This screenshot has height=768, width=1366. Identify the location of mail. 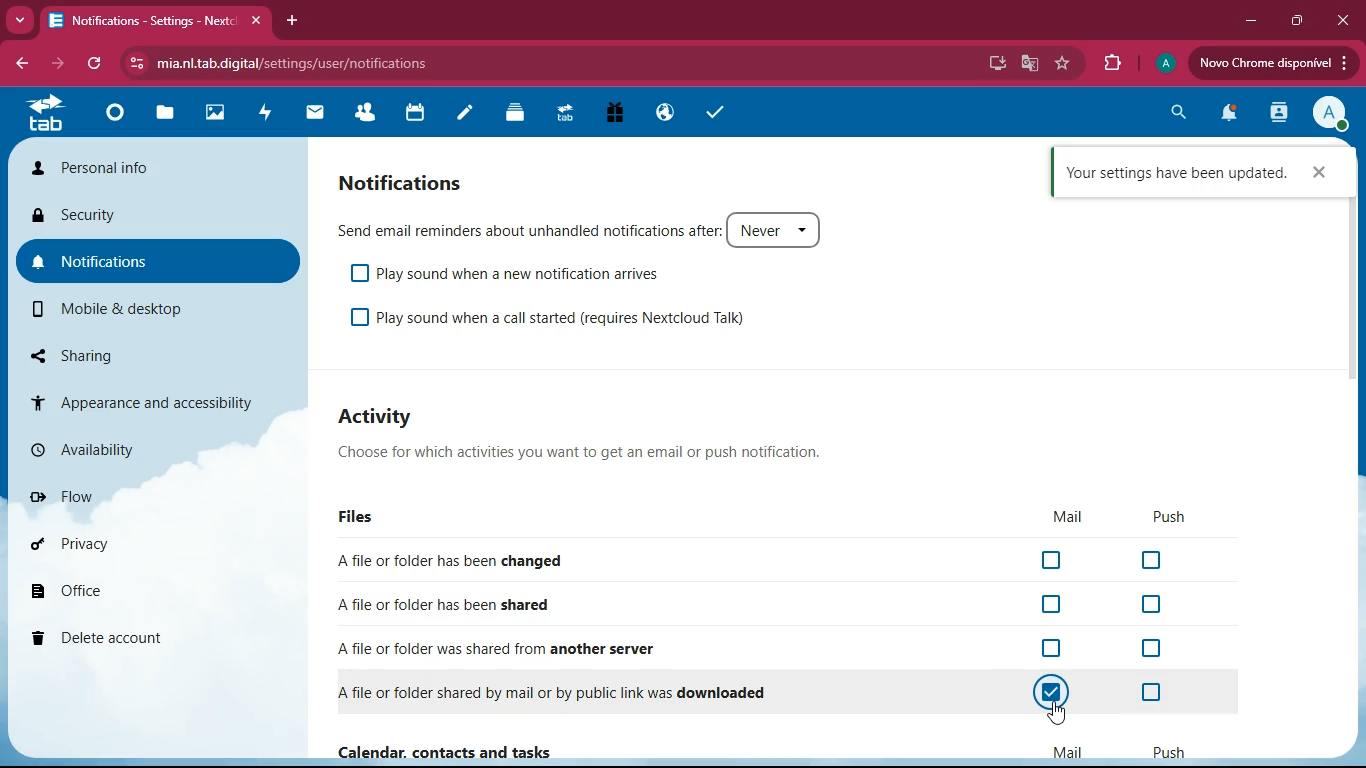
(1065, 516).